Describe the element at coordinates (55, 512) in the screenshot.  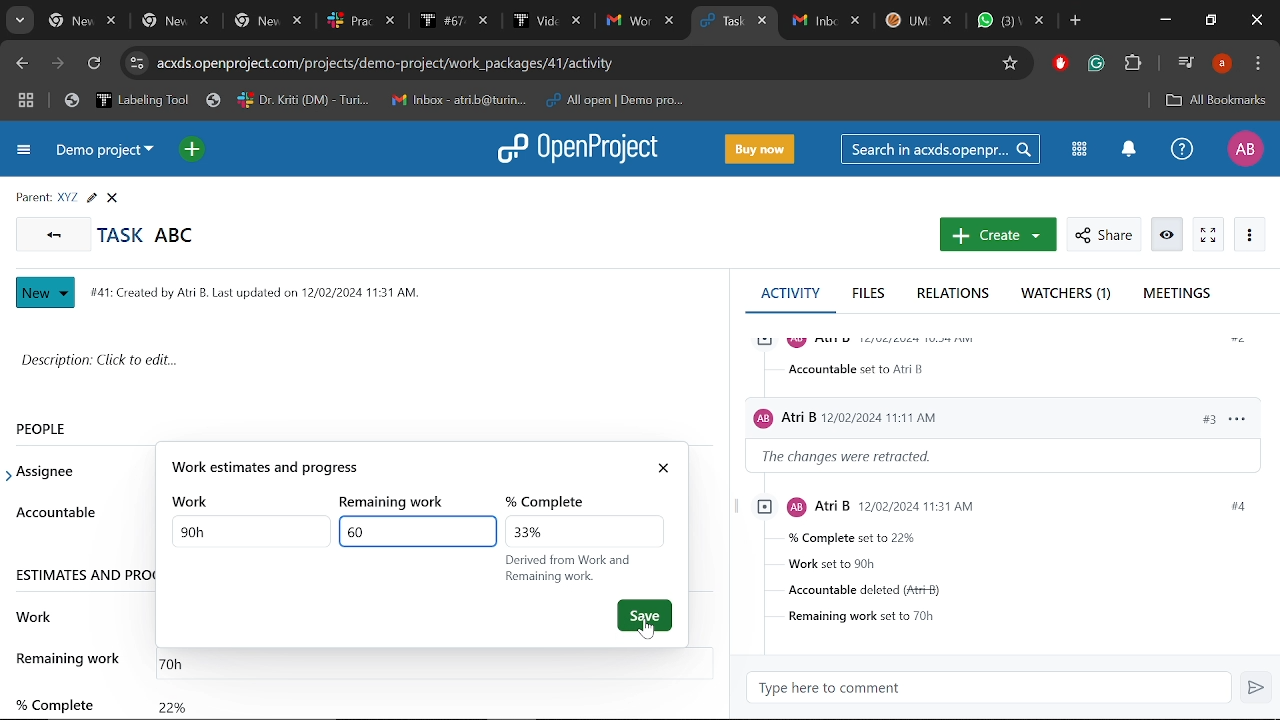
I see `accountable` at that location.